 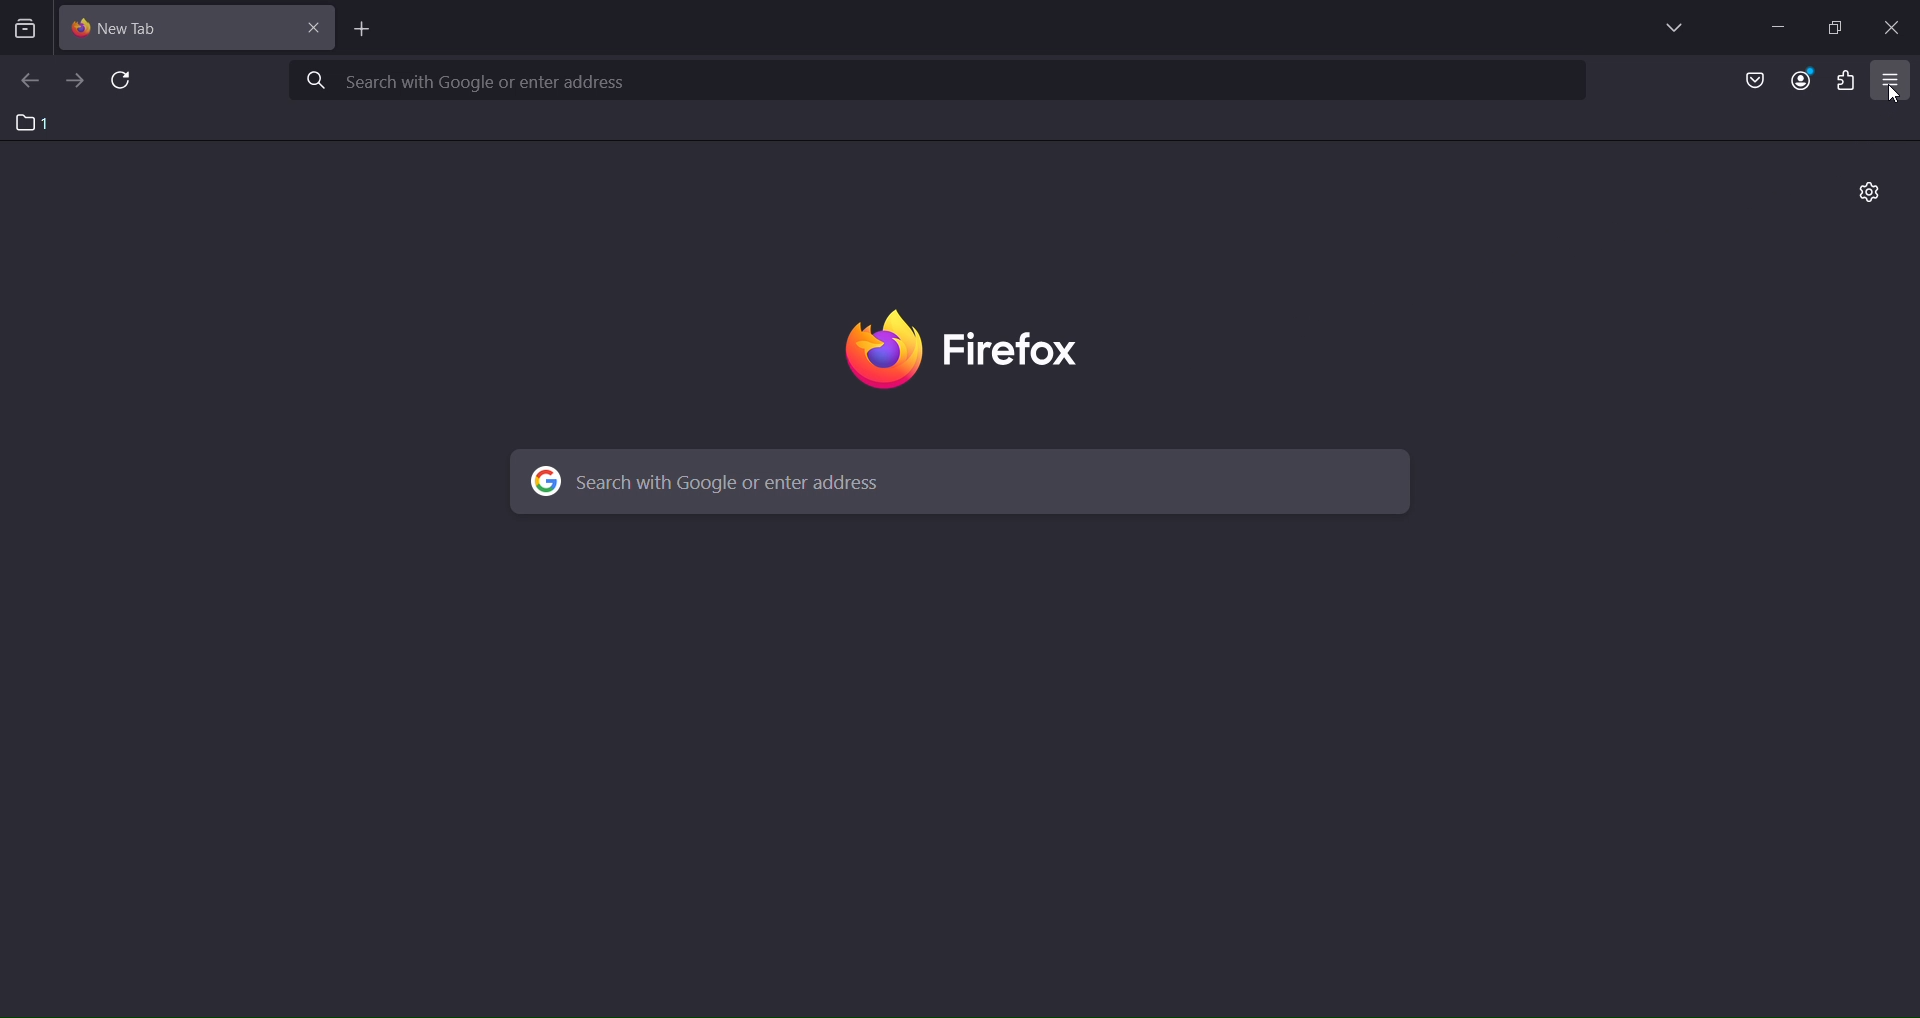 I want to click on cursor, so click(x=1895, y=96).